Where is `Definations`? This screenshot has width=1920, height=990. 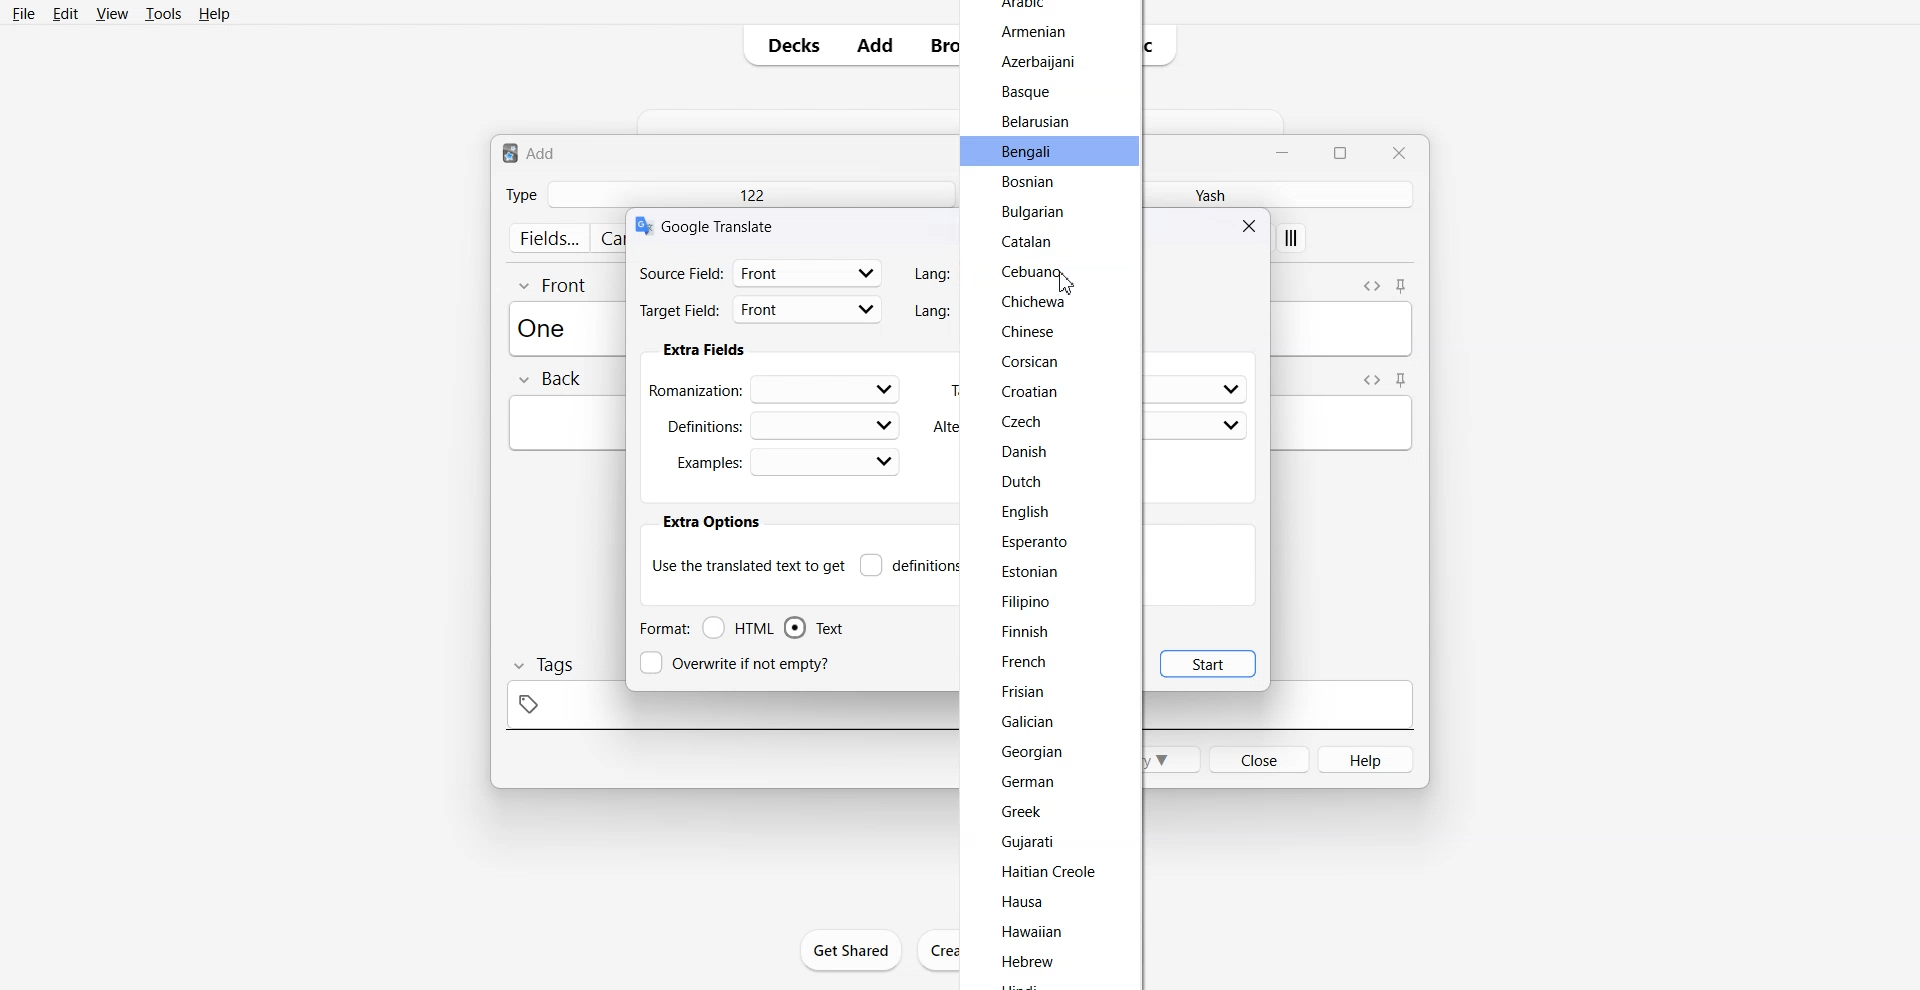
Definations is located at coordinates (780, 424).